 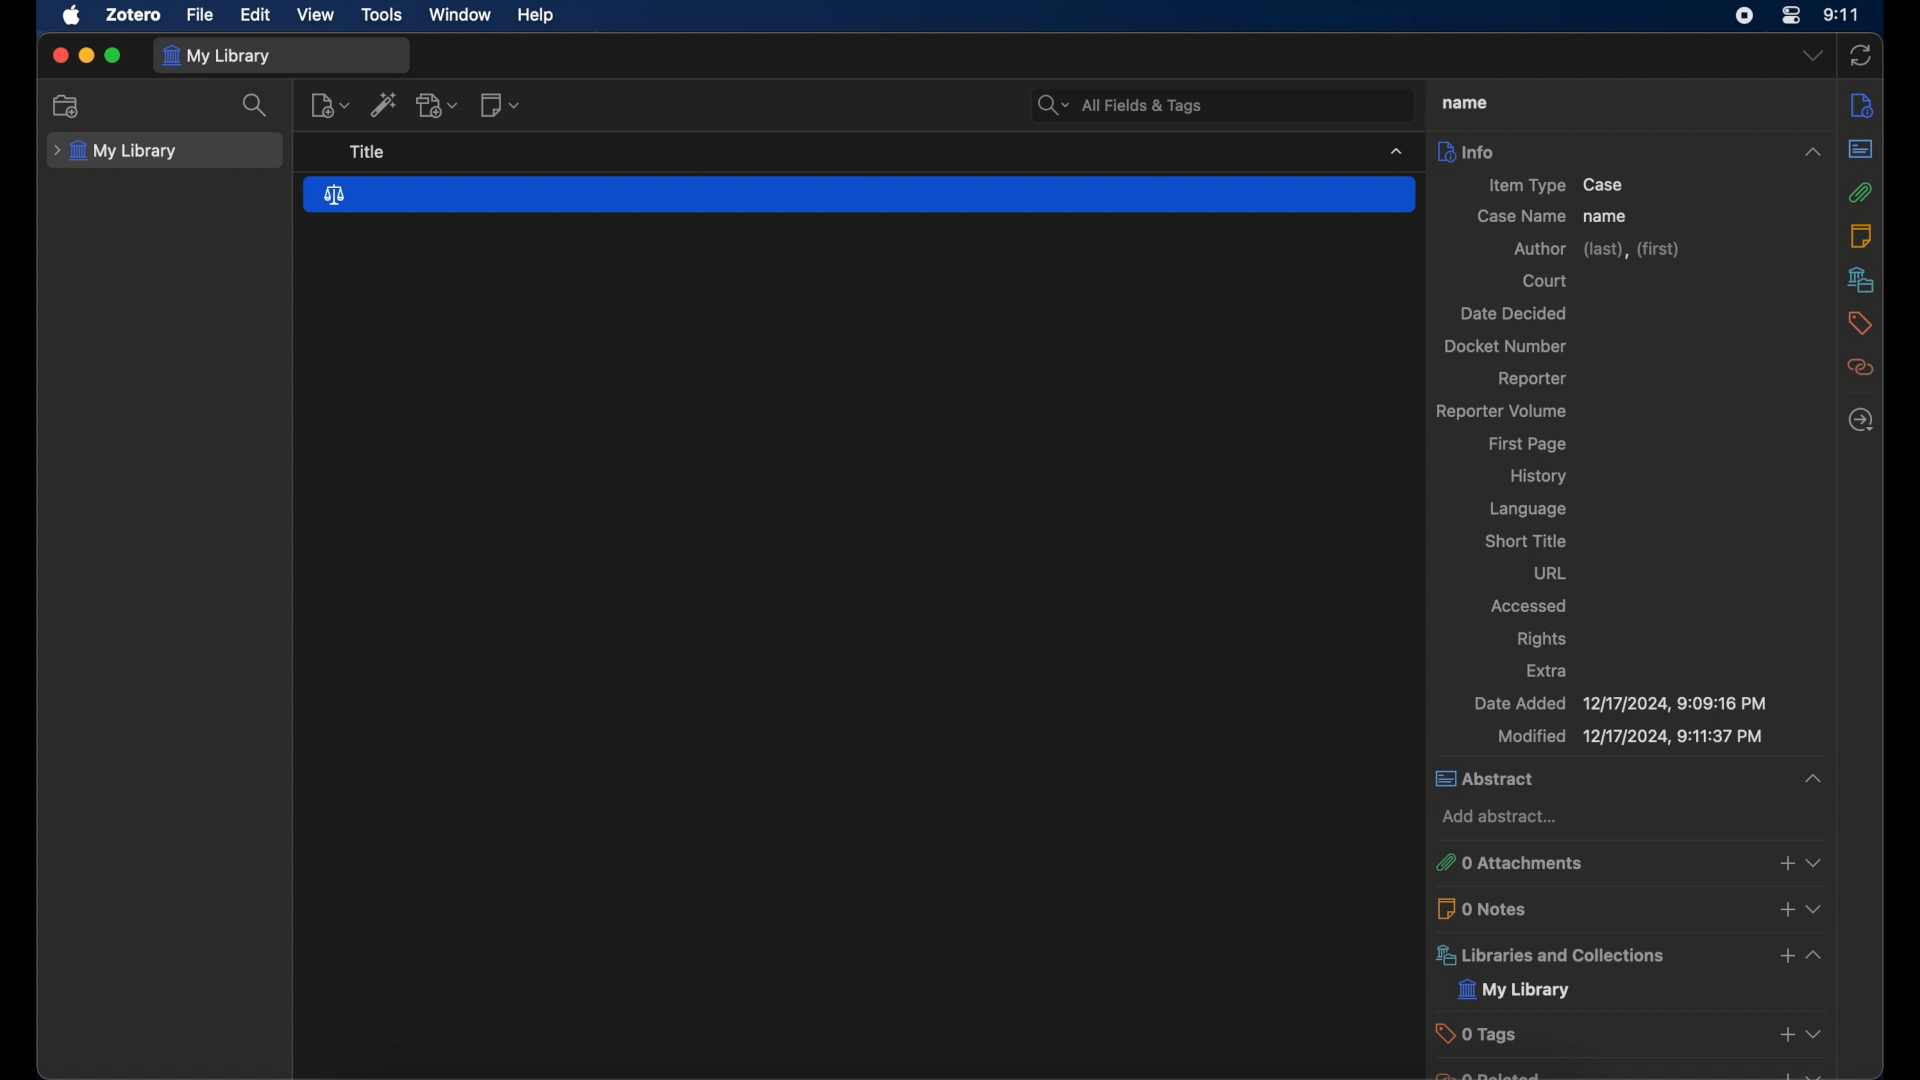 What do you see at coordinates (1540, 477) in the screenshot?
I see `history` at bounding box center [1540, 477].